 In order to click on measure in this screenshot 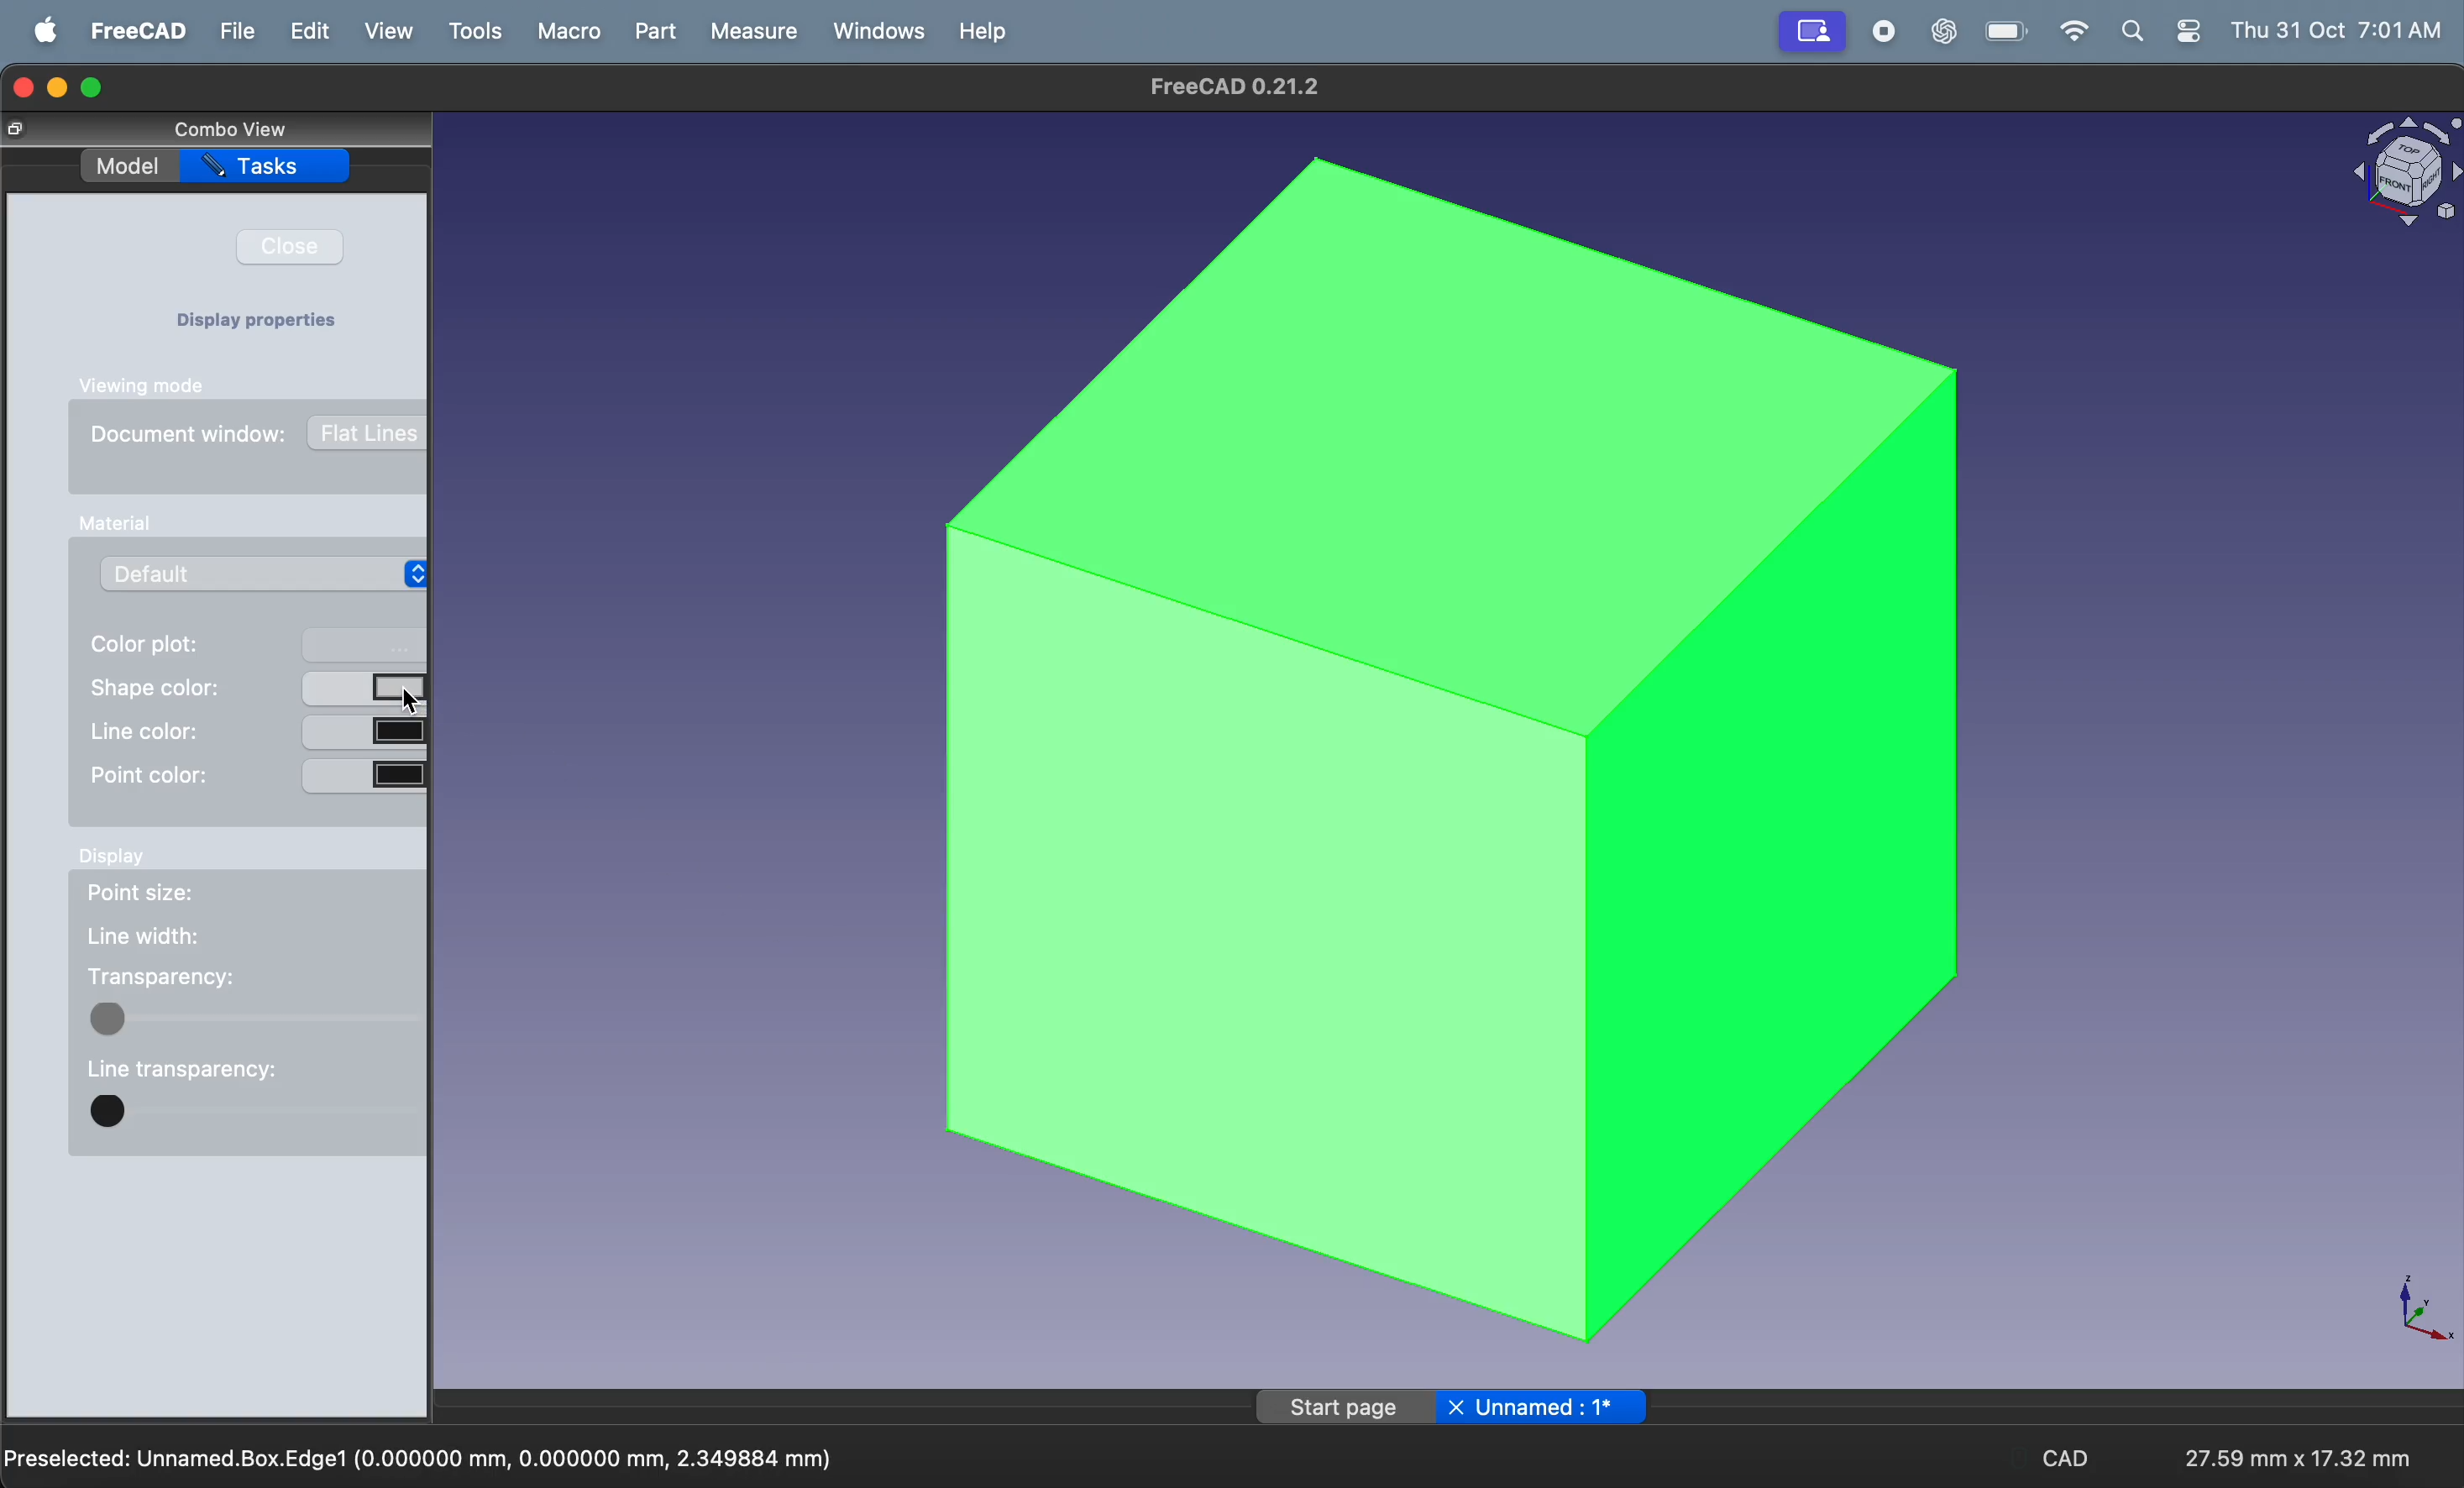, I will do `click(751, 34)`.